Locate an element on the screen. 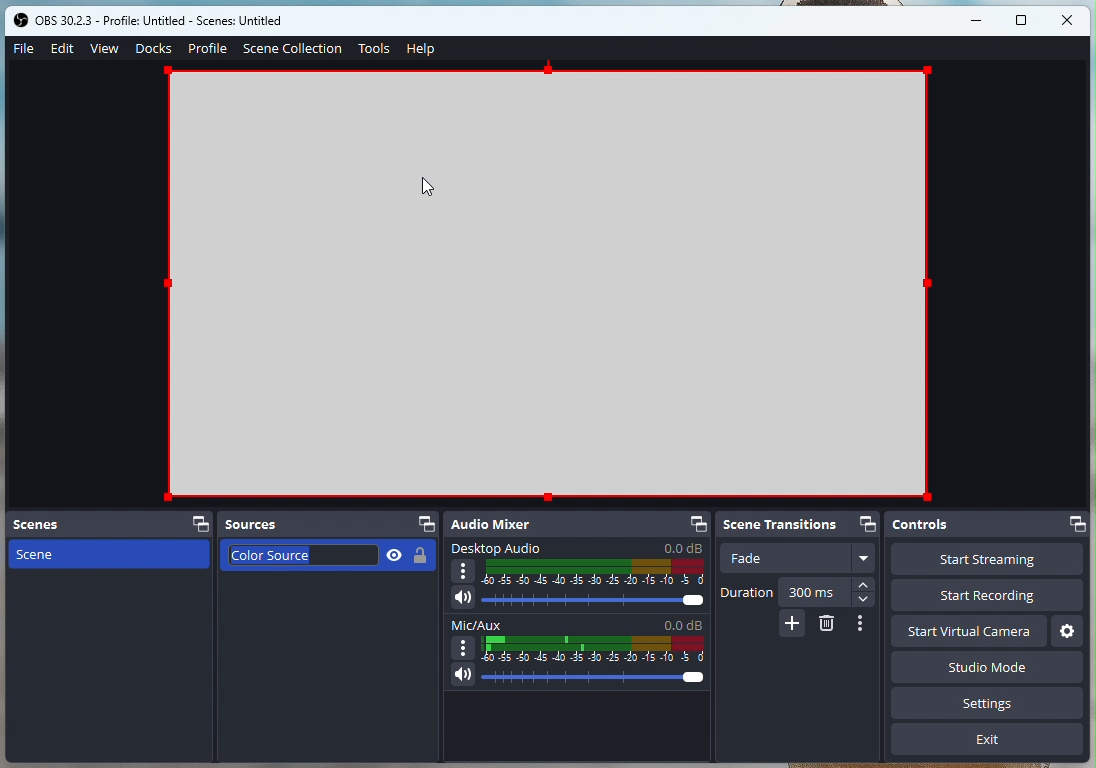 This screenshot has height=768, width=1096. cursor is located at coordinates (429, 190).